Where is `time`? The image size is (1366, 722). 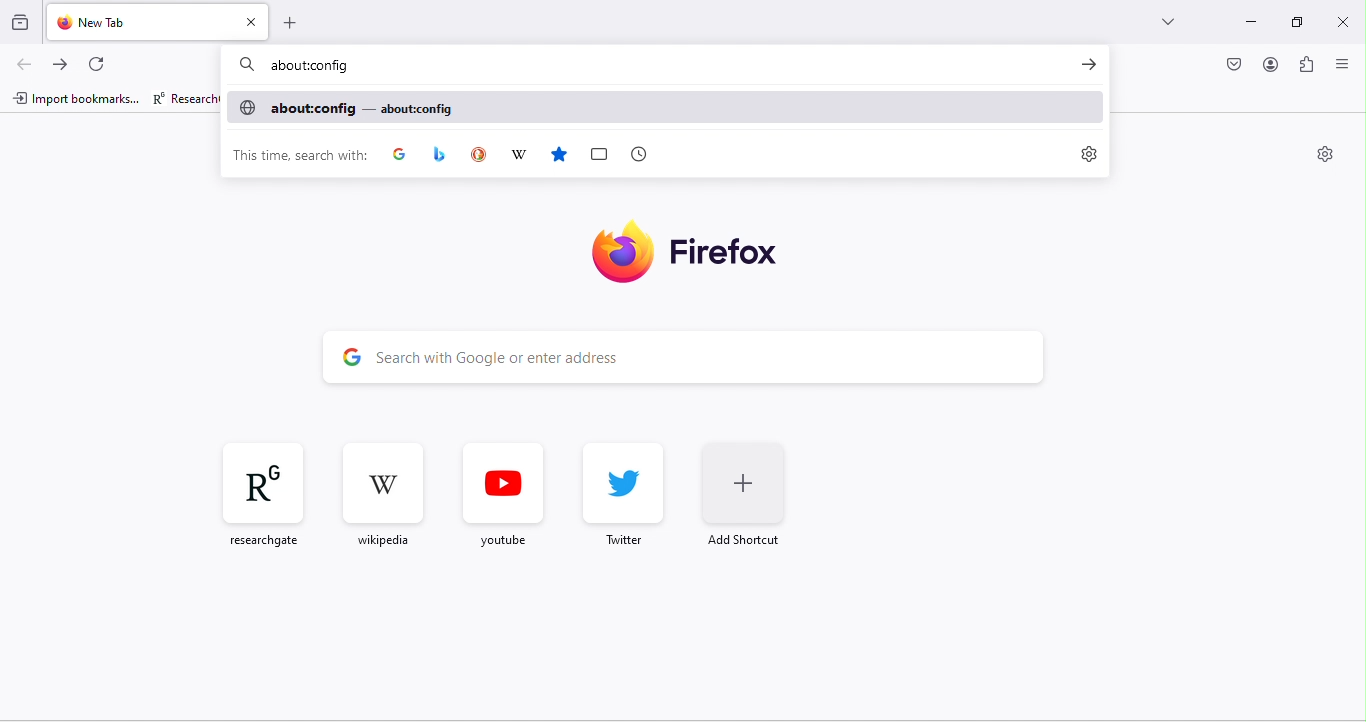 time is located at coordinates (636, 155).